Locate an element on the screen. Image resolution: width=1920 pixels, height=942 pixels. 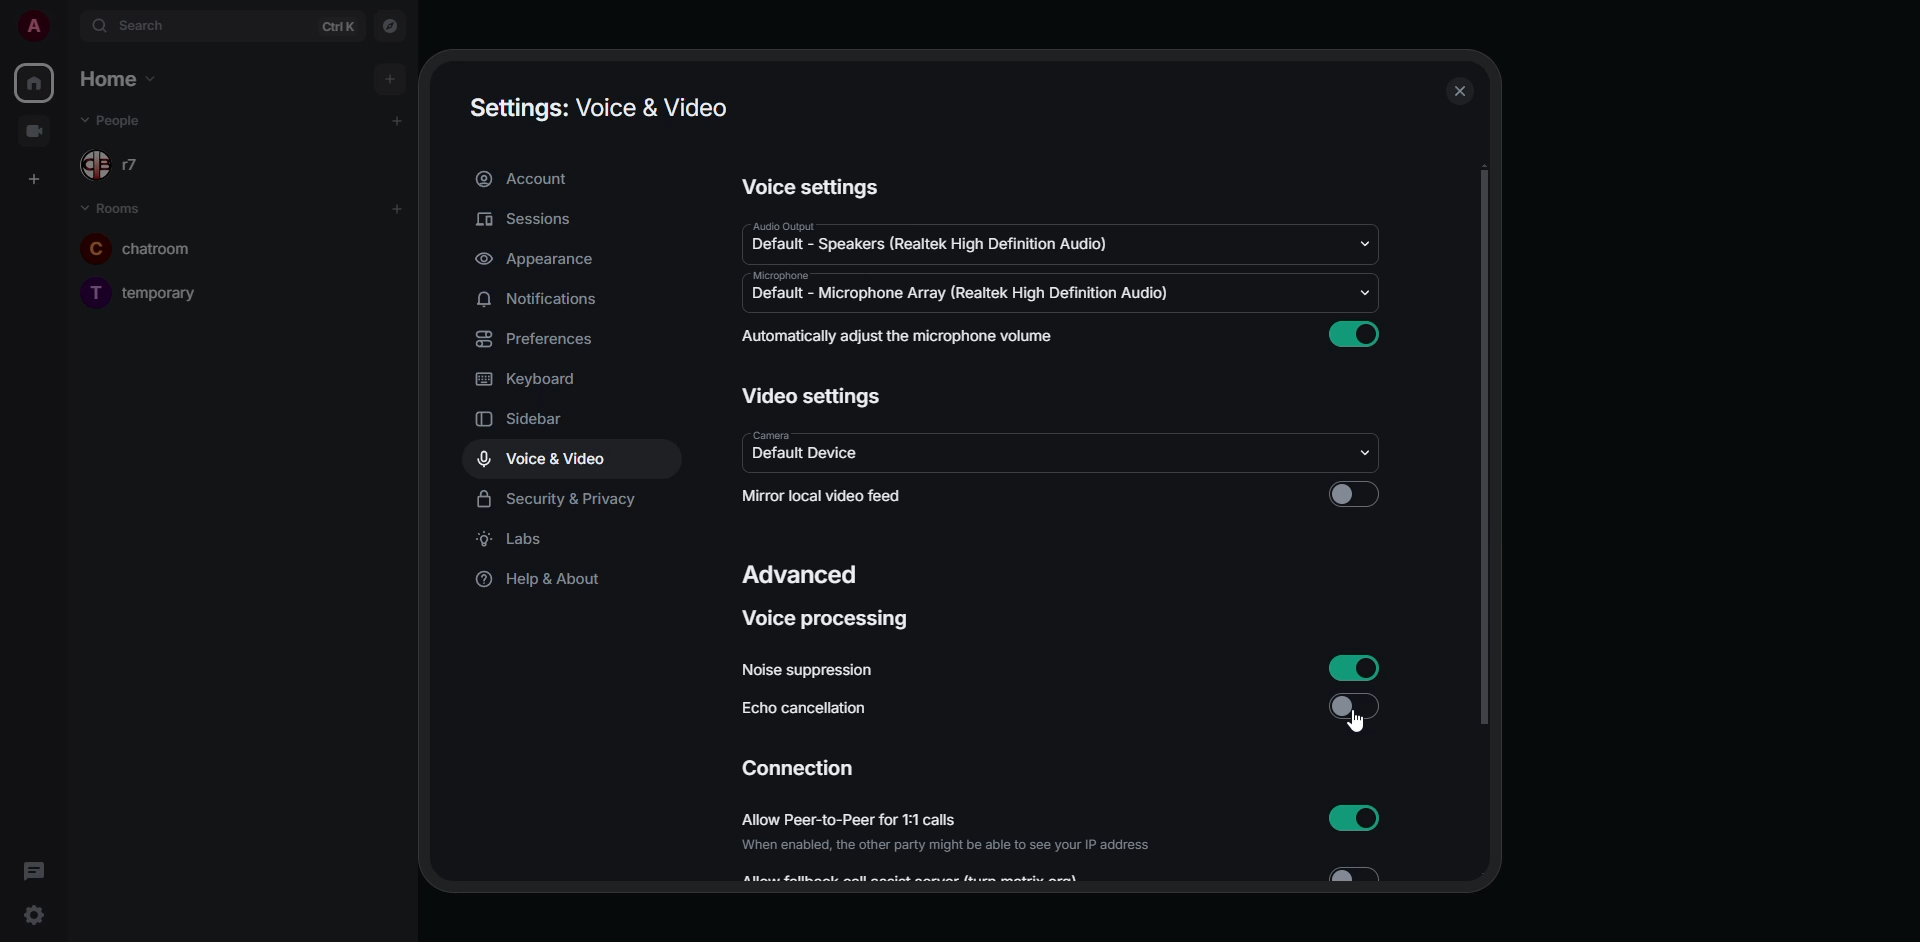
default is located at coordinates (931, 245).